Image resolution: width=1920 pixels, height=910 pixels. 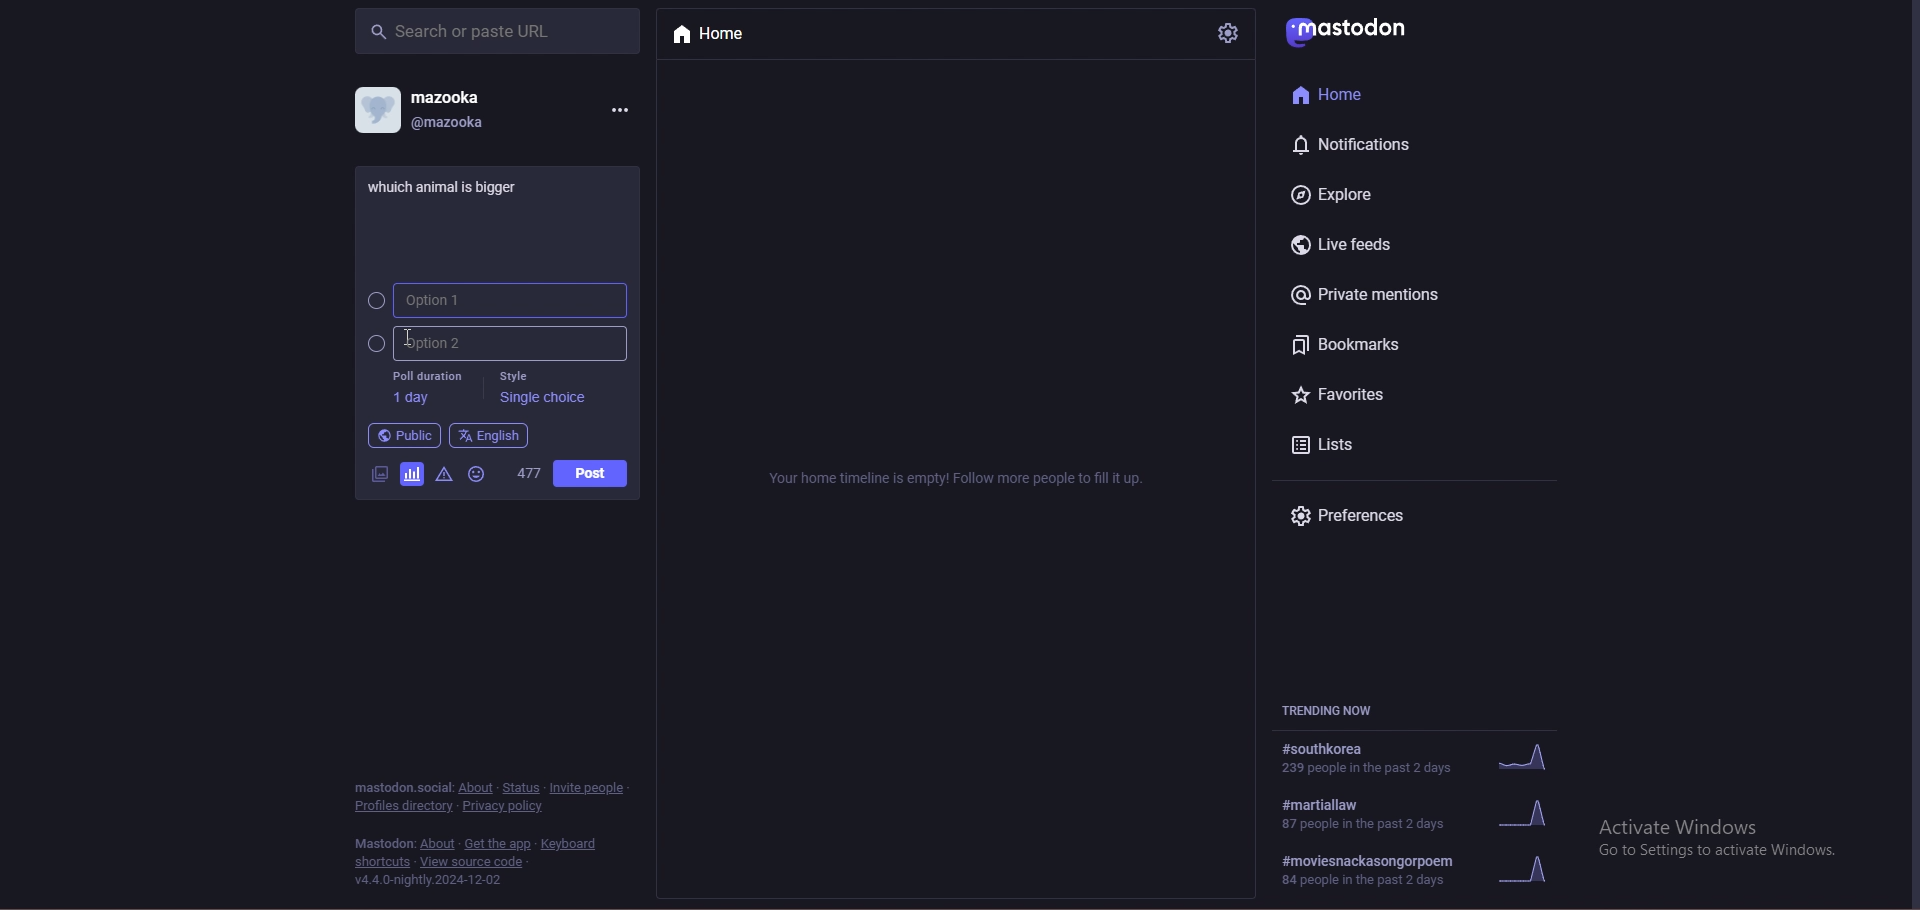 What do you see at coordinates (401, 786) in the screenshot?
I see `mastodon` at bounding box center [401, 786].